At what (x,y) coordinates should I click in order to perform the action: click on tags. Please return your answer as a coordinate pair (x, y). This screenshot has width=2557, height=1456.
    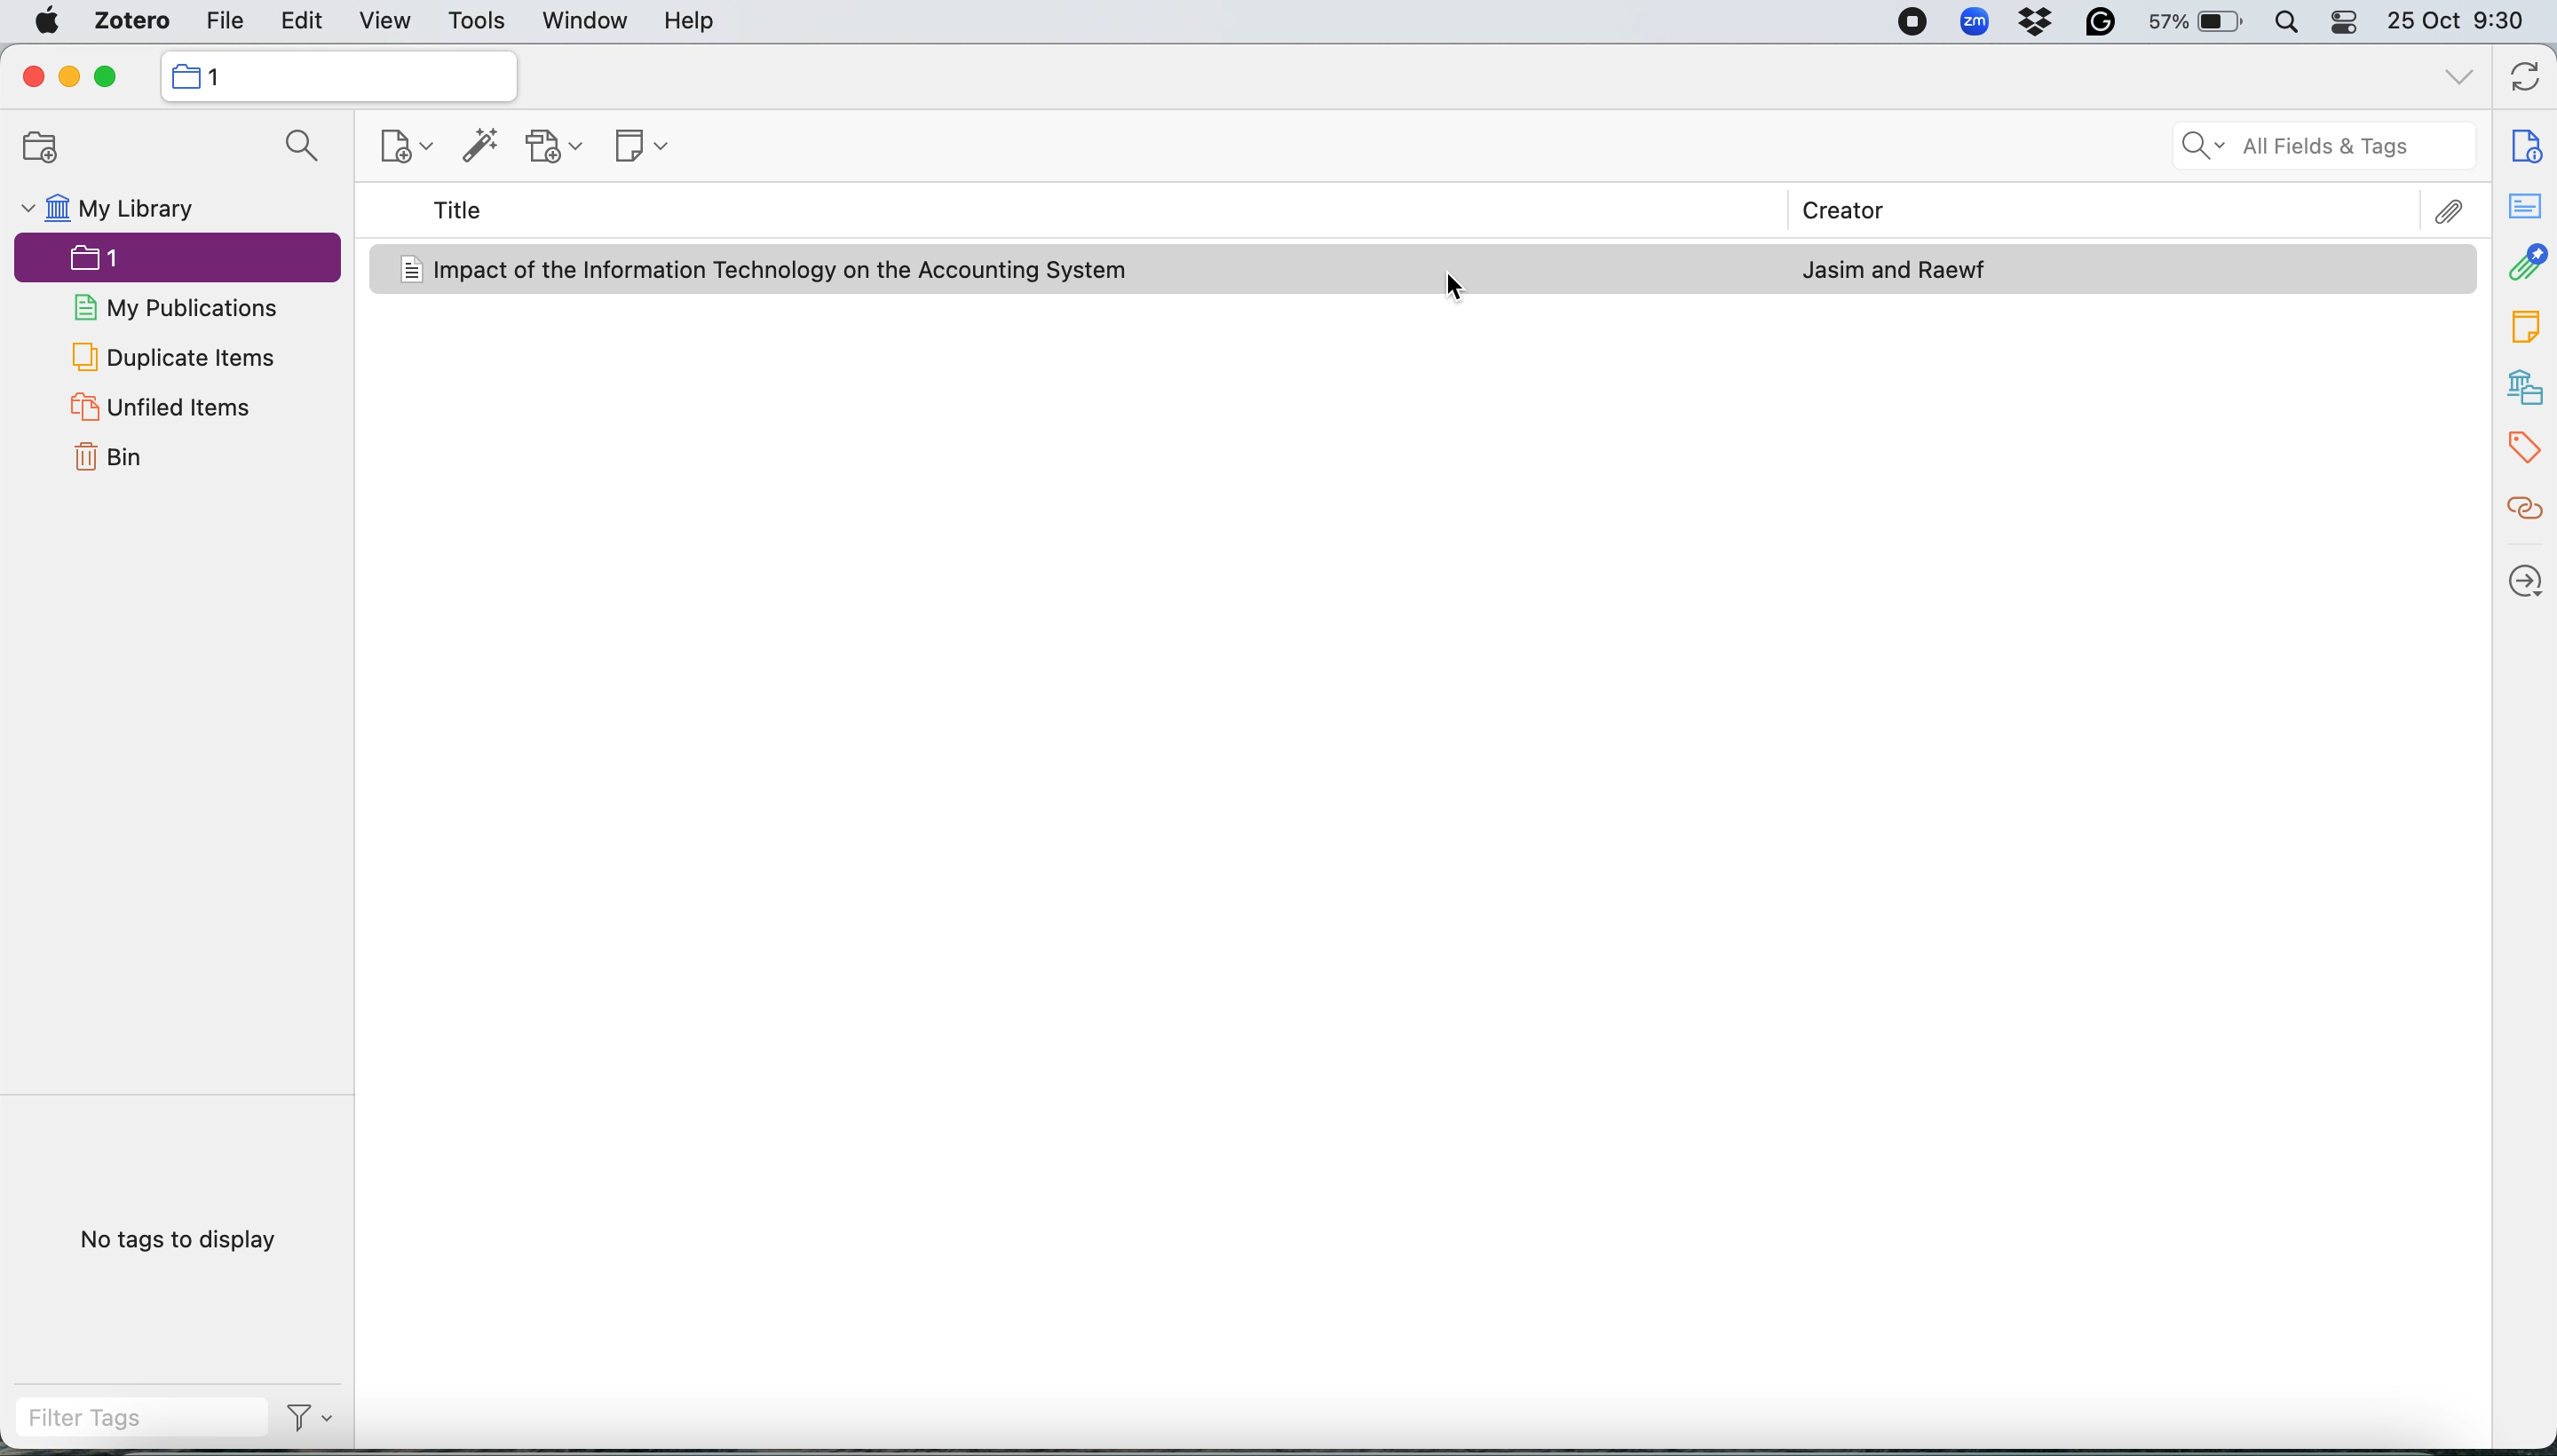
    Looking at the image, I should click on (2523, 448).